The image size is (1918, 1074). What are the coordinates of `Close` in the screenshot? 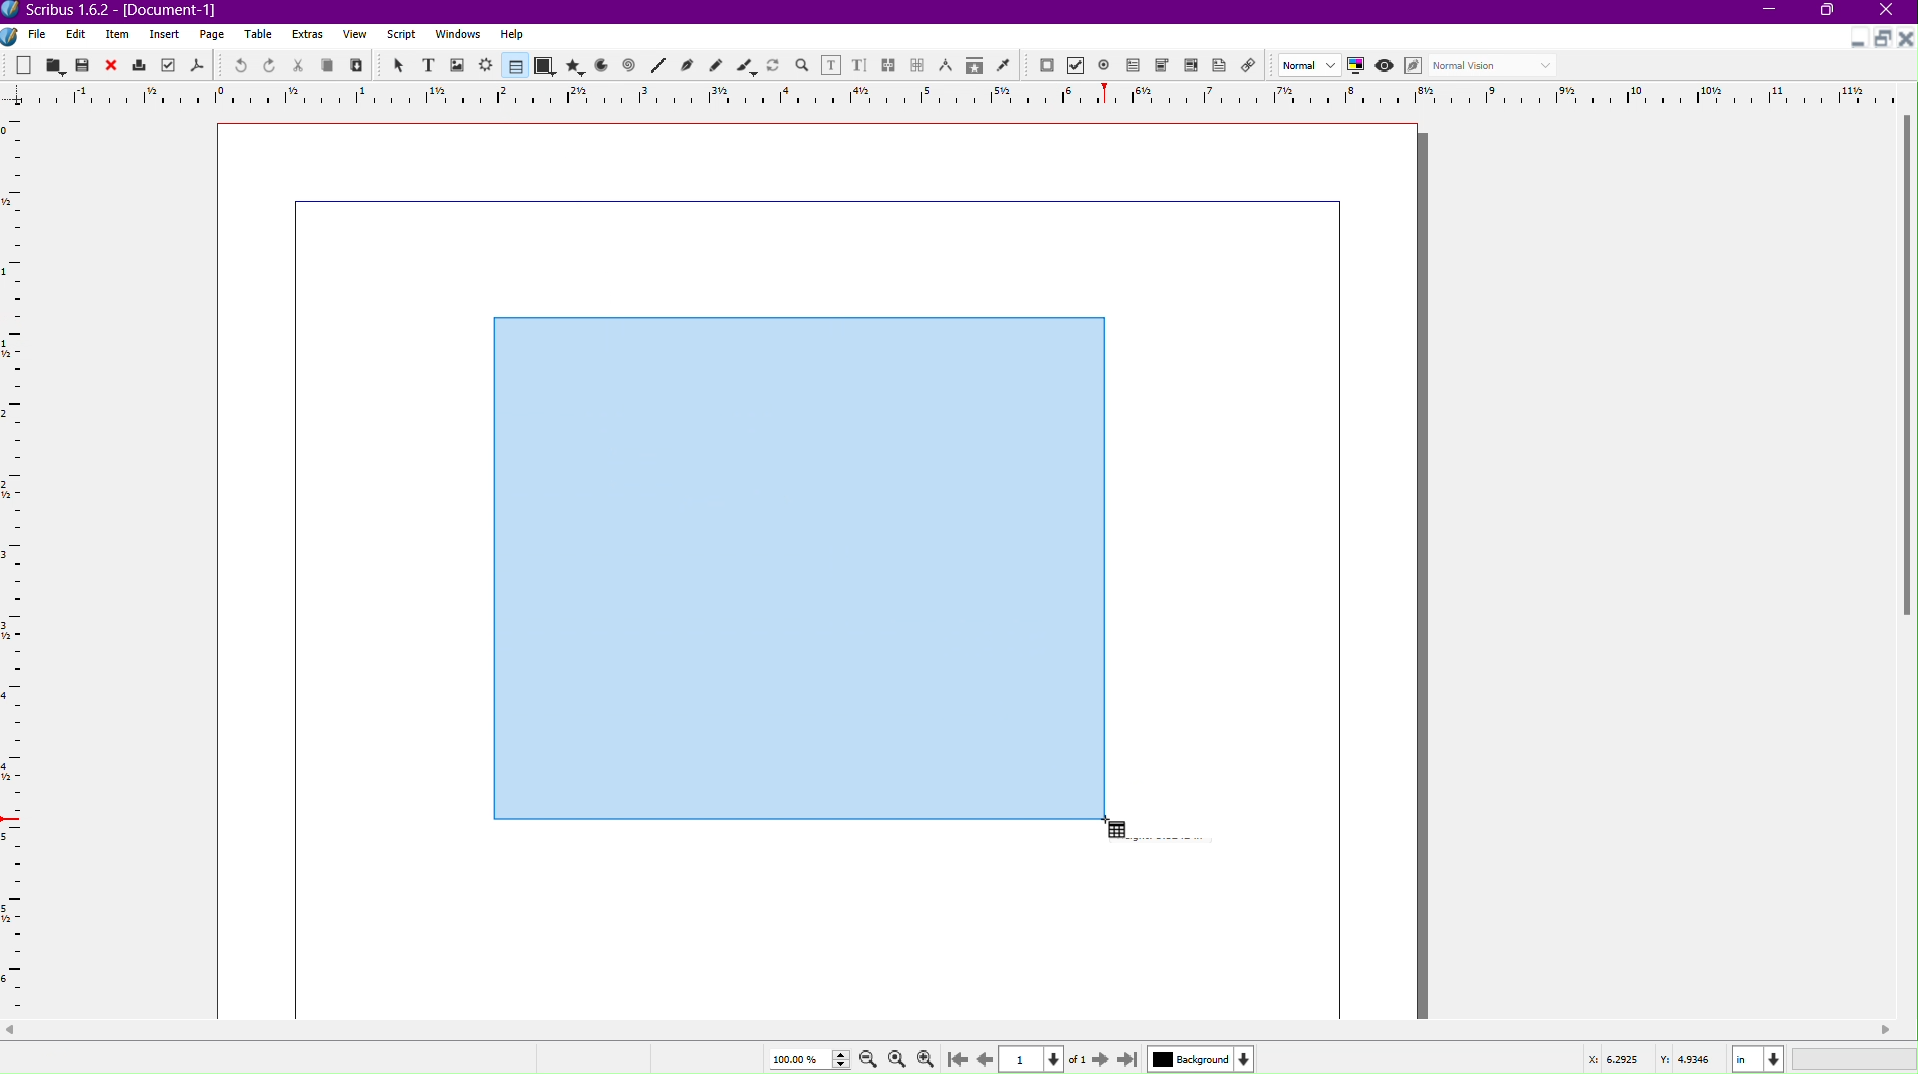 It's located at (1892, 12).